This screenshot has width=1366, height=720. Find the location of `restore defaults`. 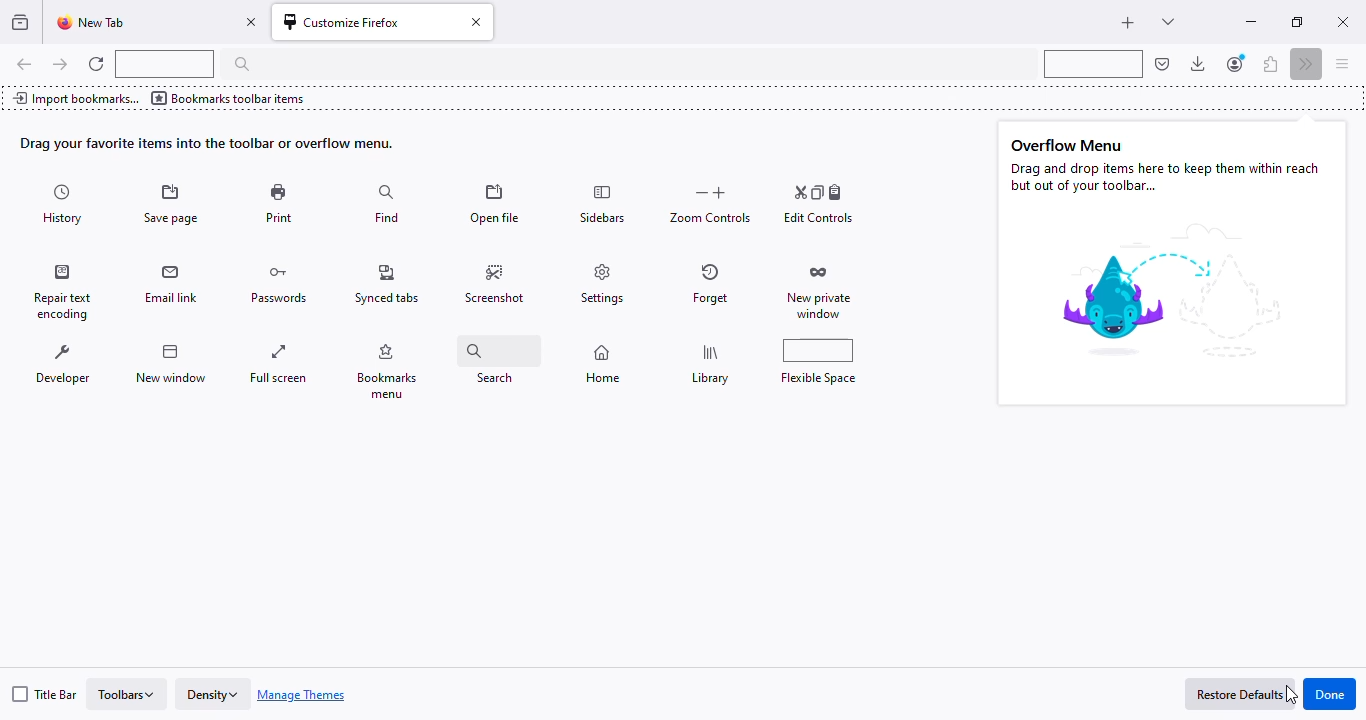

restore defaults is located at coordinates (1241, 694).